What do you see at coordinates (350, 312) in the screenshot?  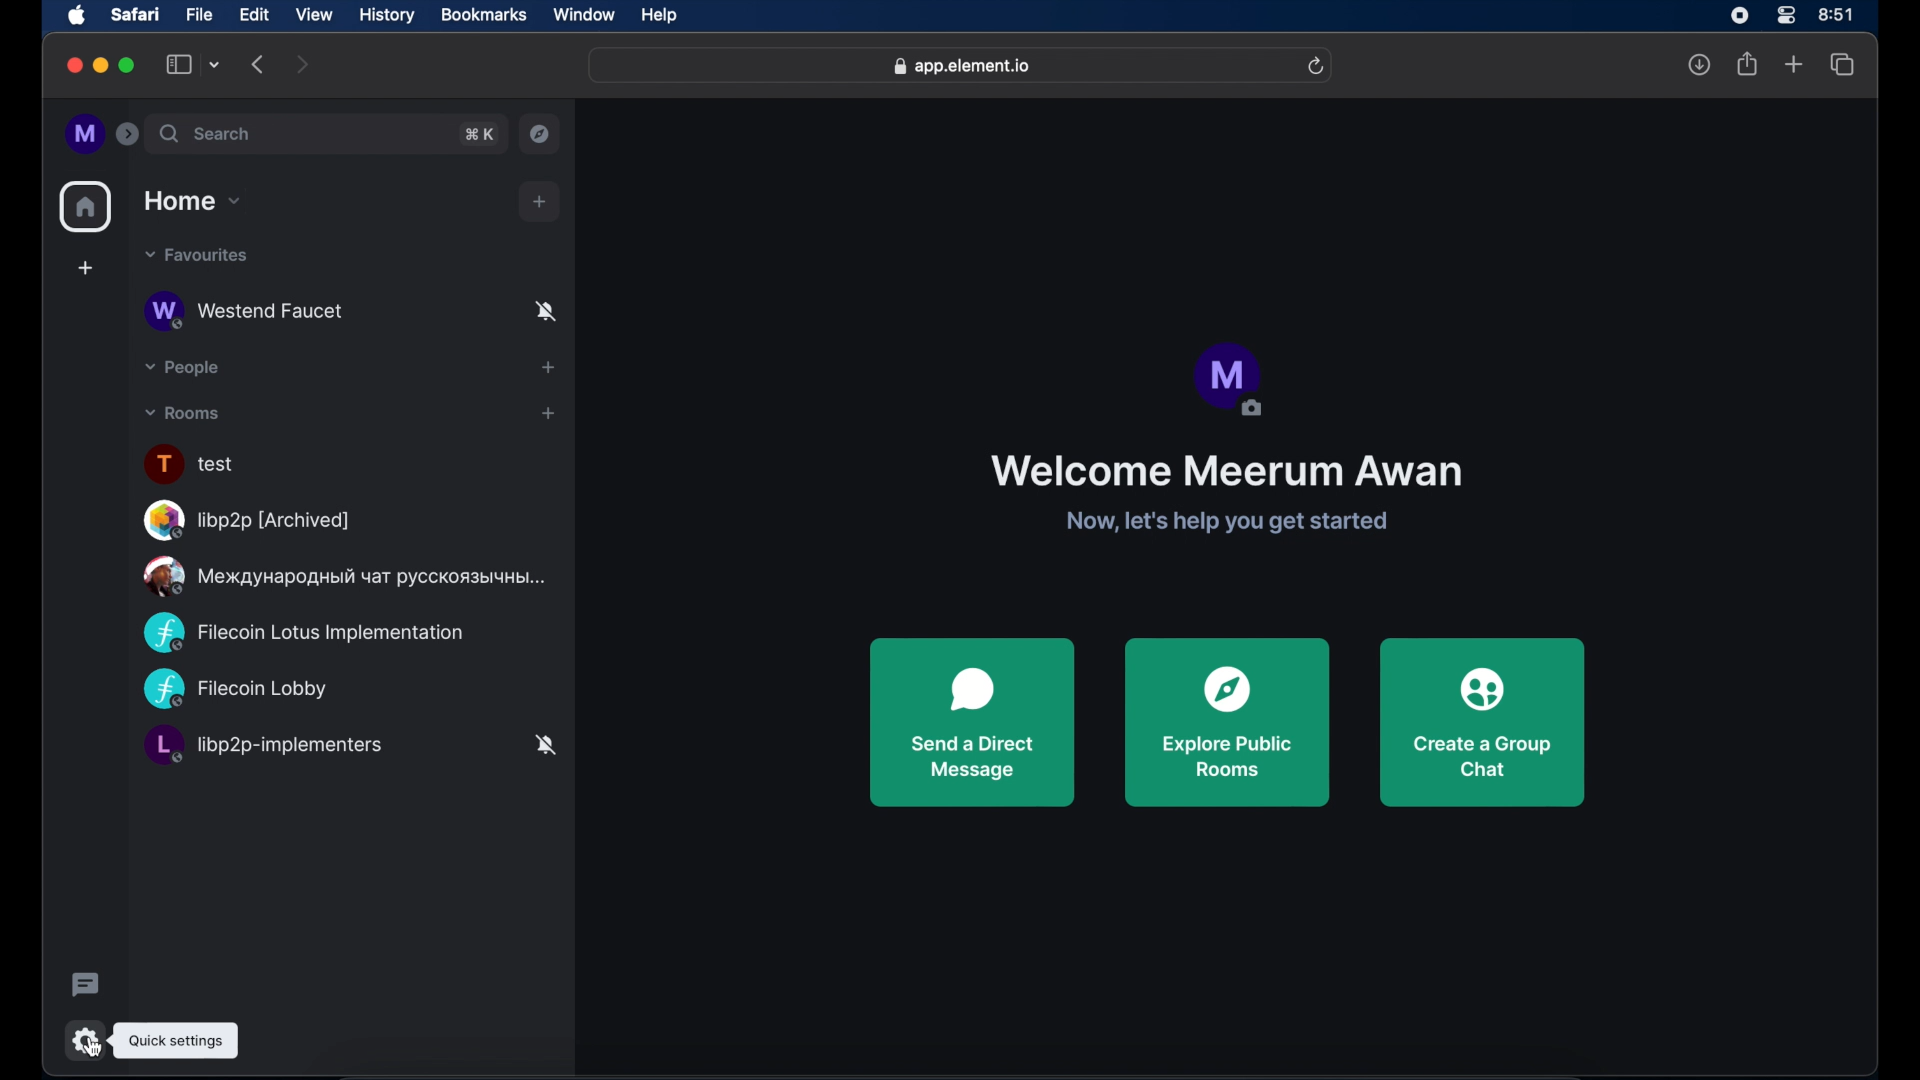 I see `public room` at bounding box center [350, 312].